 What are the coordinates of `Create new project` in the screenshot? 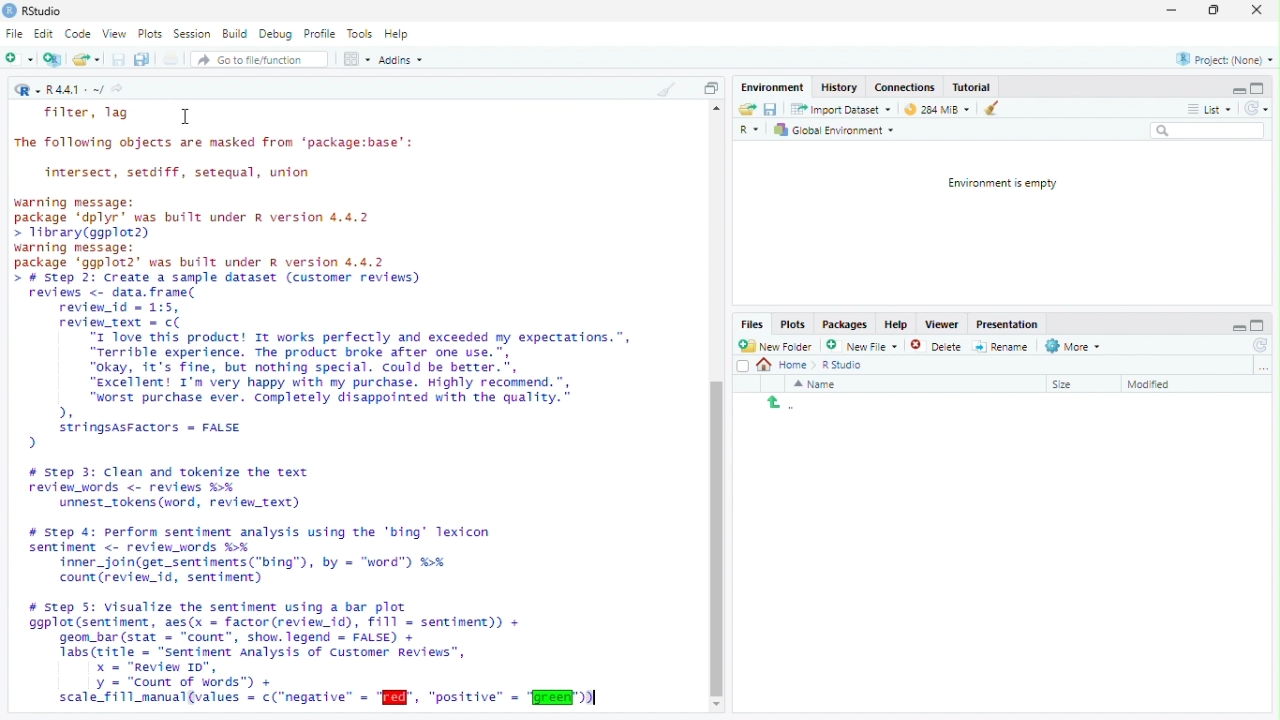 It's located at (53, 59).